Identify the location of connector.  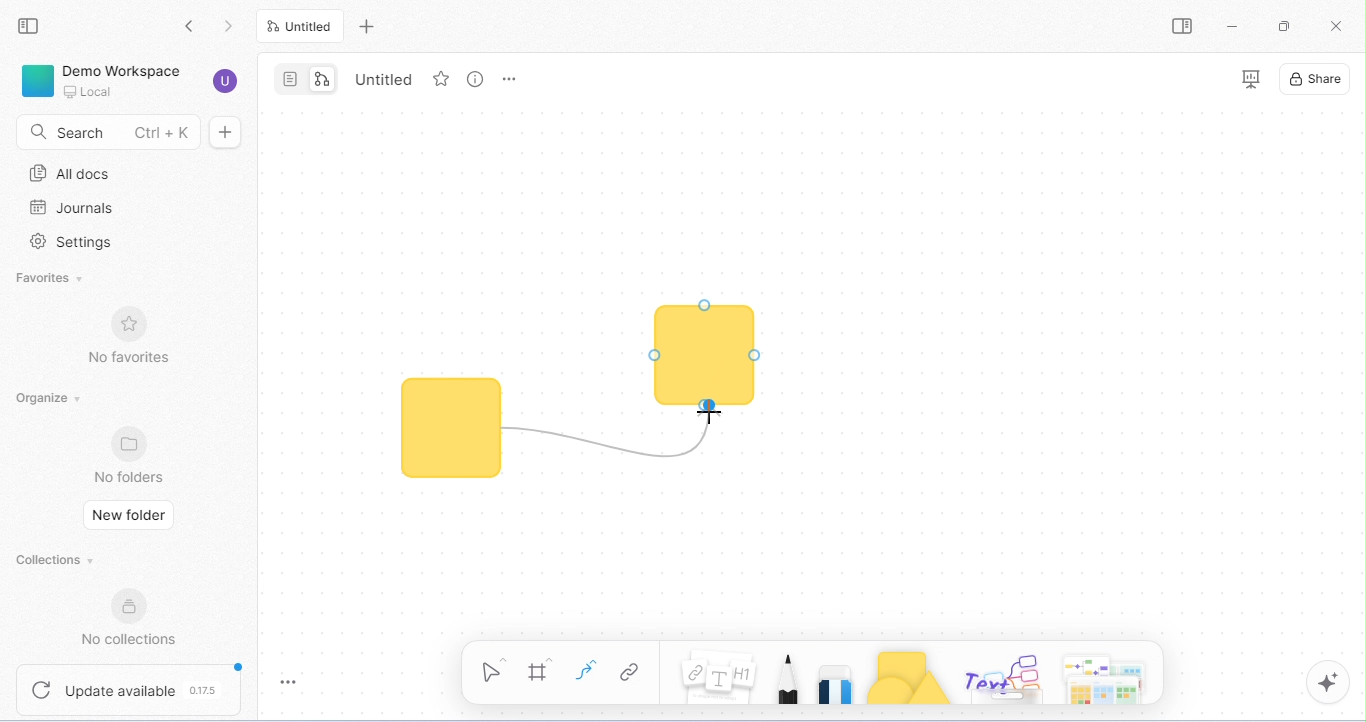
(615, 438).